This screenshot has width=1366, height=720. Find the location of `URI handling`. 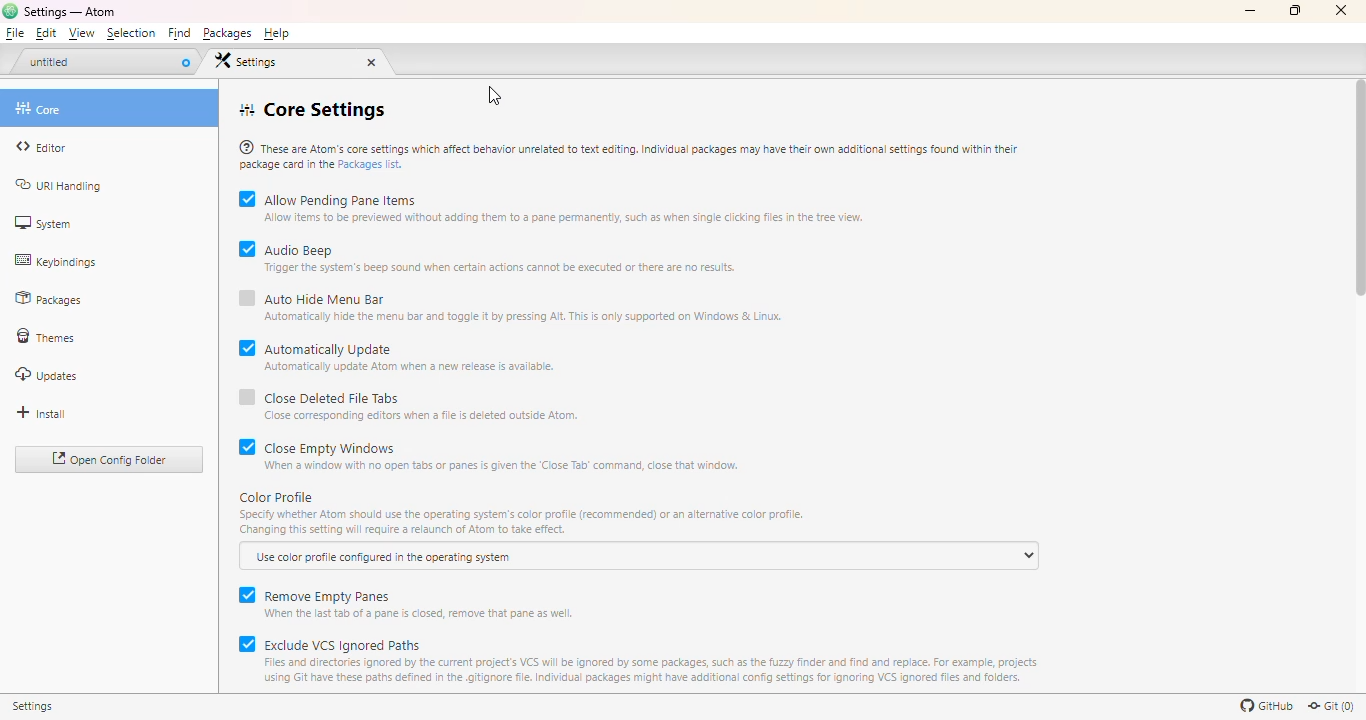

URI handling is located at coordinates (59, 186).